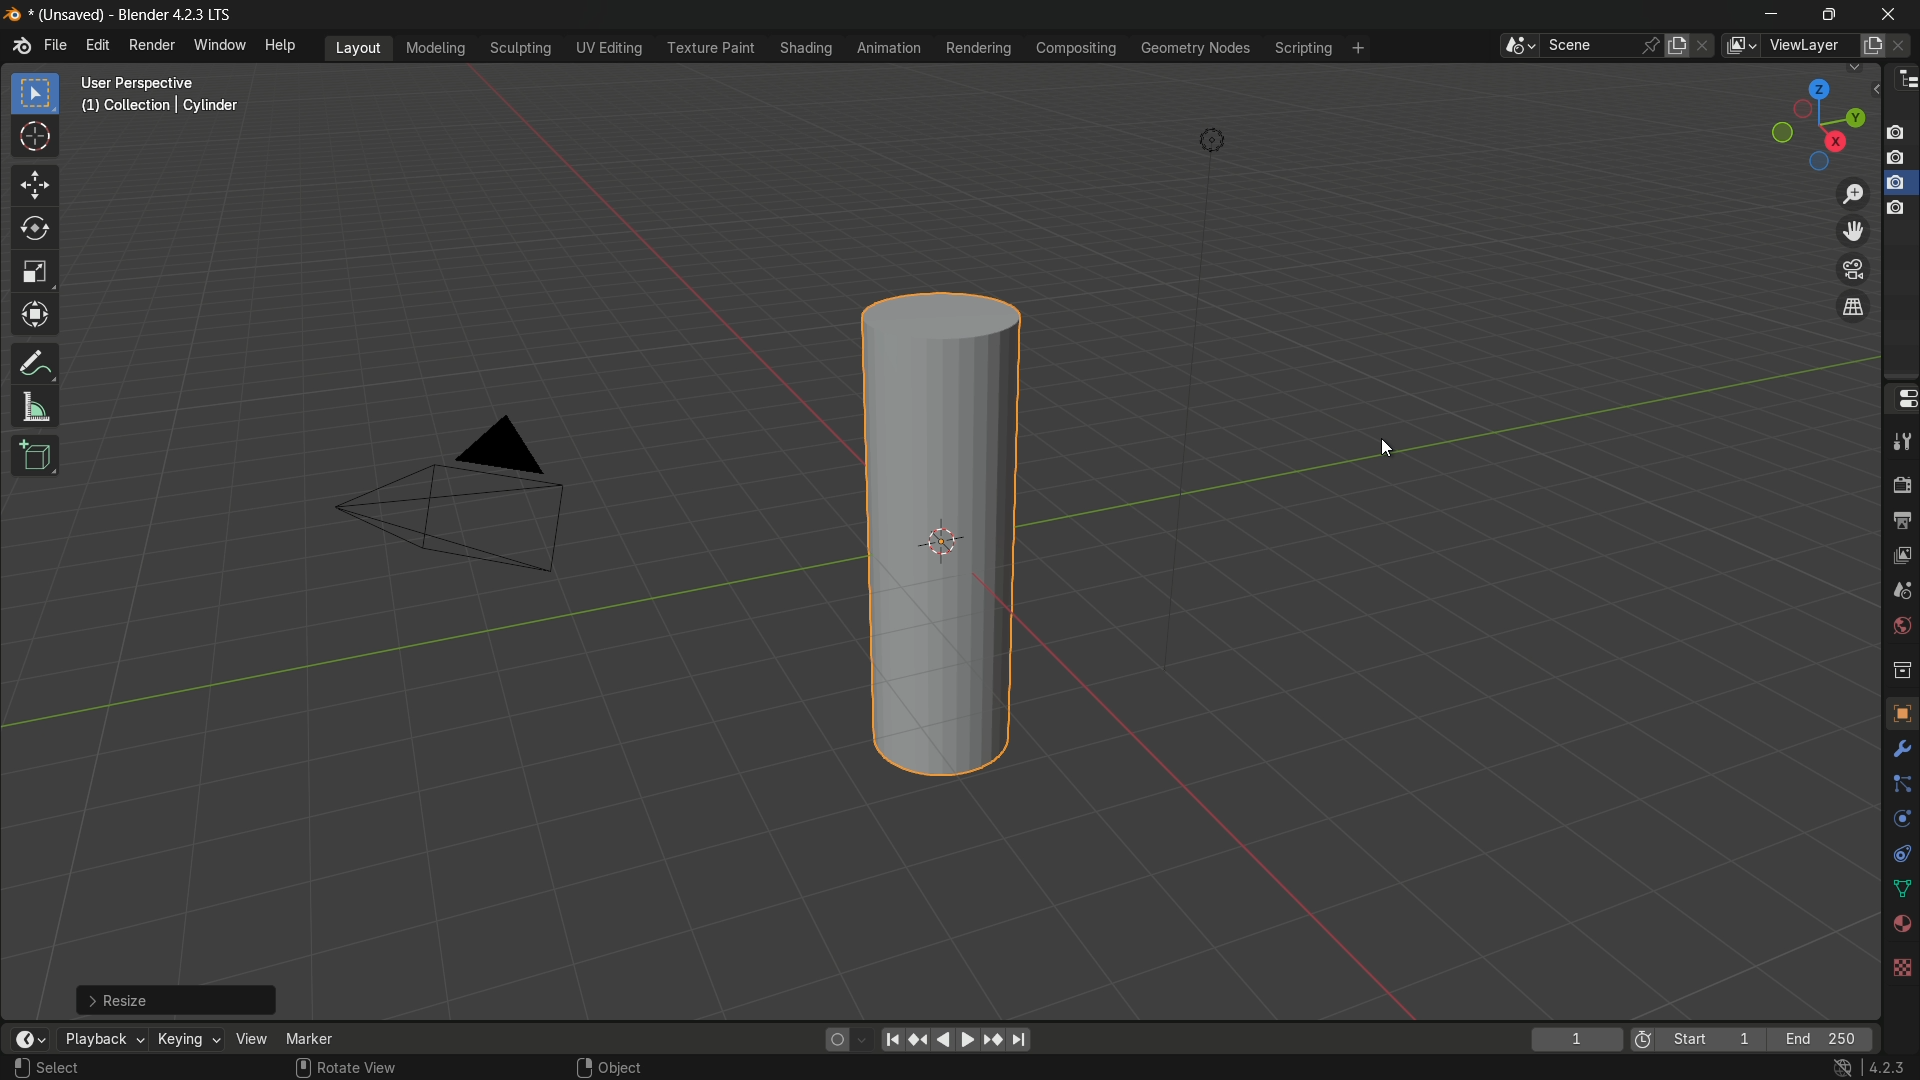 The height and width of the screenshot is (1080, 1920). Describe the element at coordinates (162, 82) in the screenshot. I see `User Perspective` at that location.